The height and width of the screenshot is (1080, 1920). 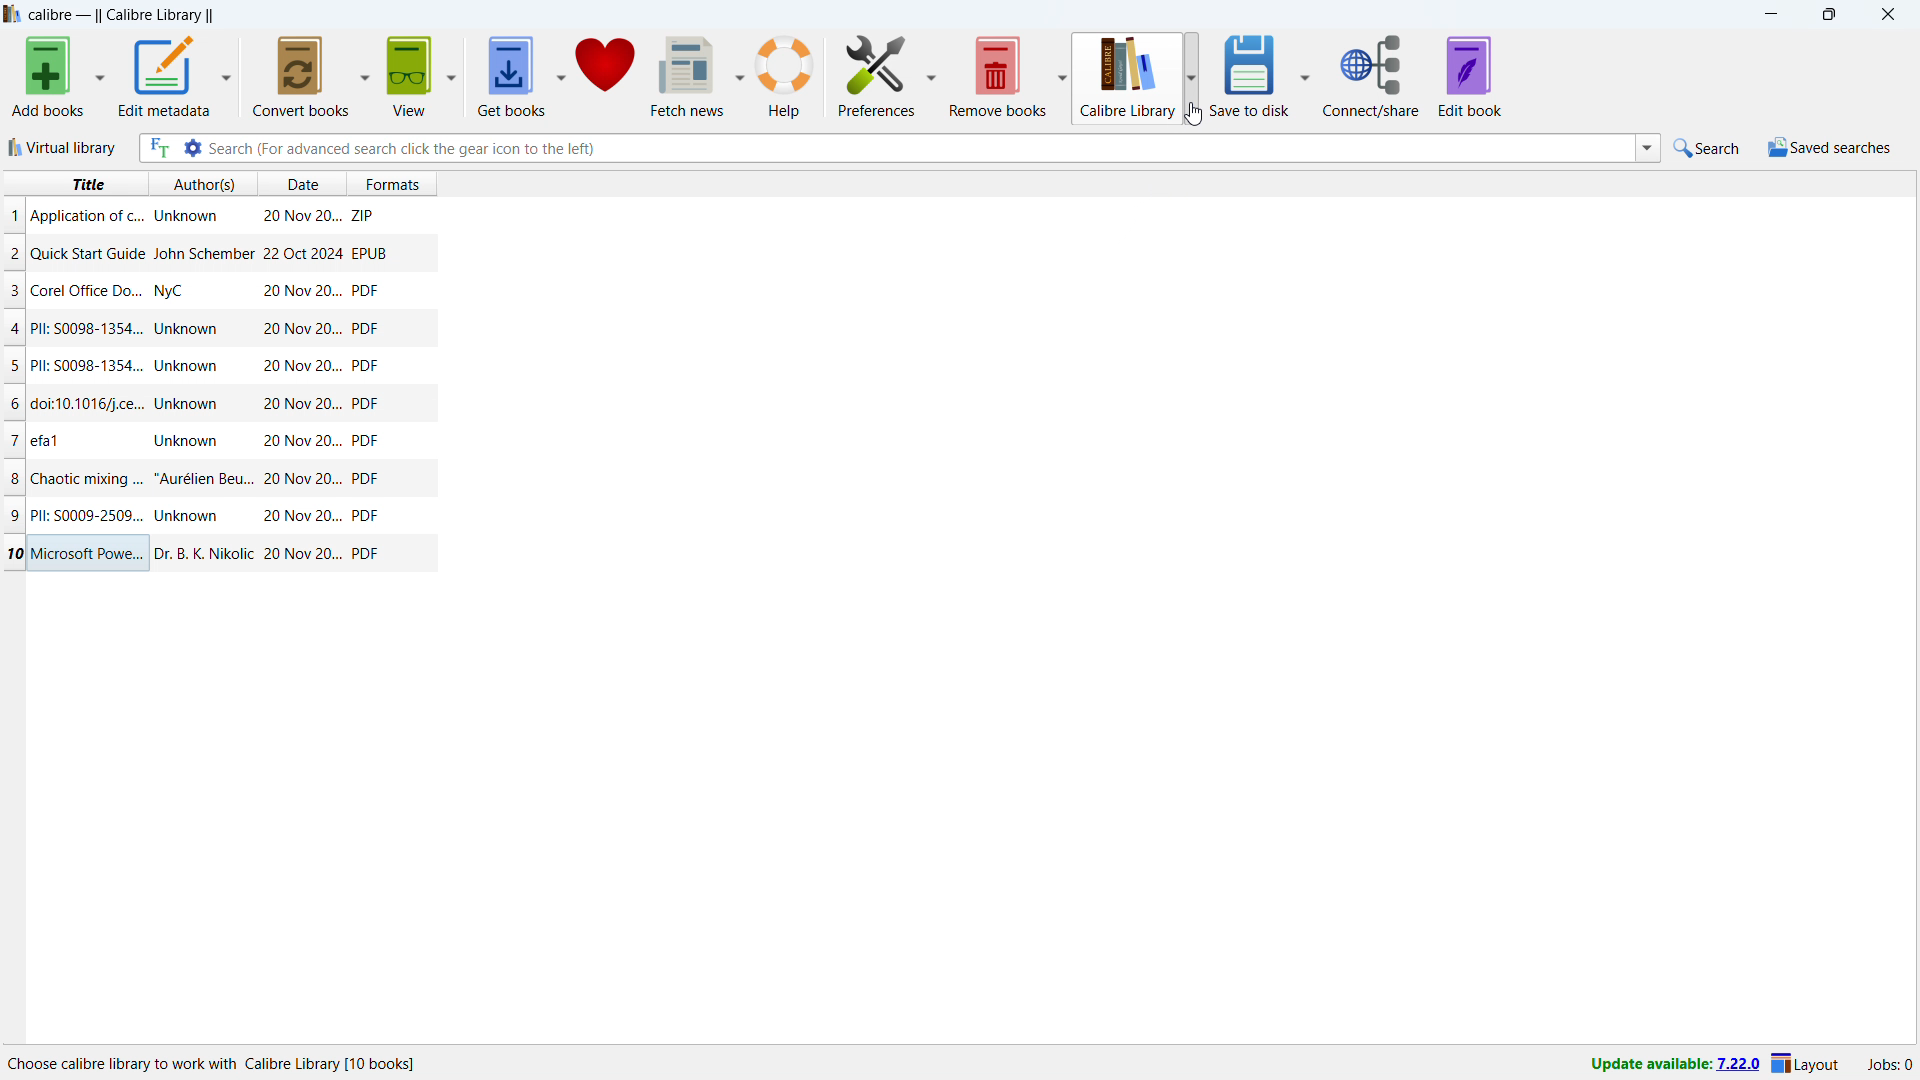 I want to click on Author, so click(x=190, y=366).